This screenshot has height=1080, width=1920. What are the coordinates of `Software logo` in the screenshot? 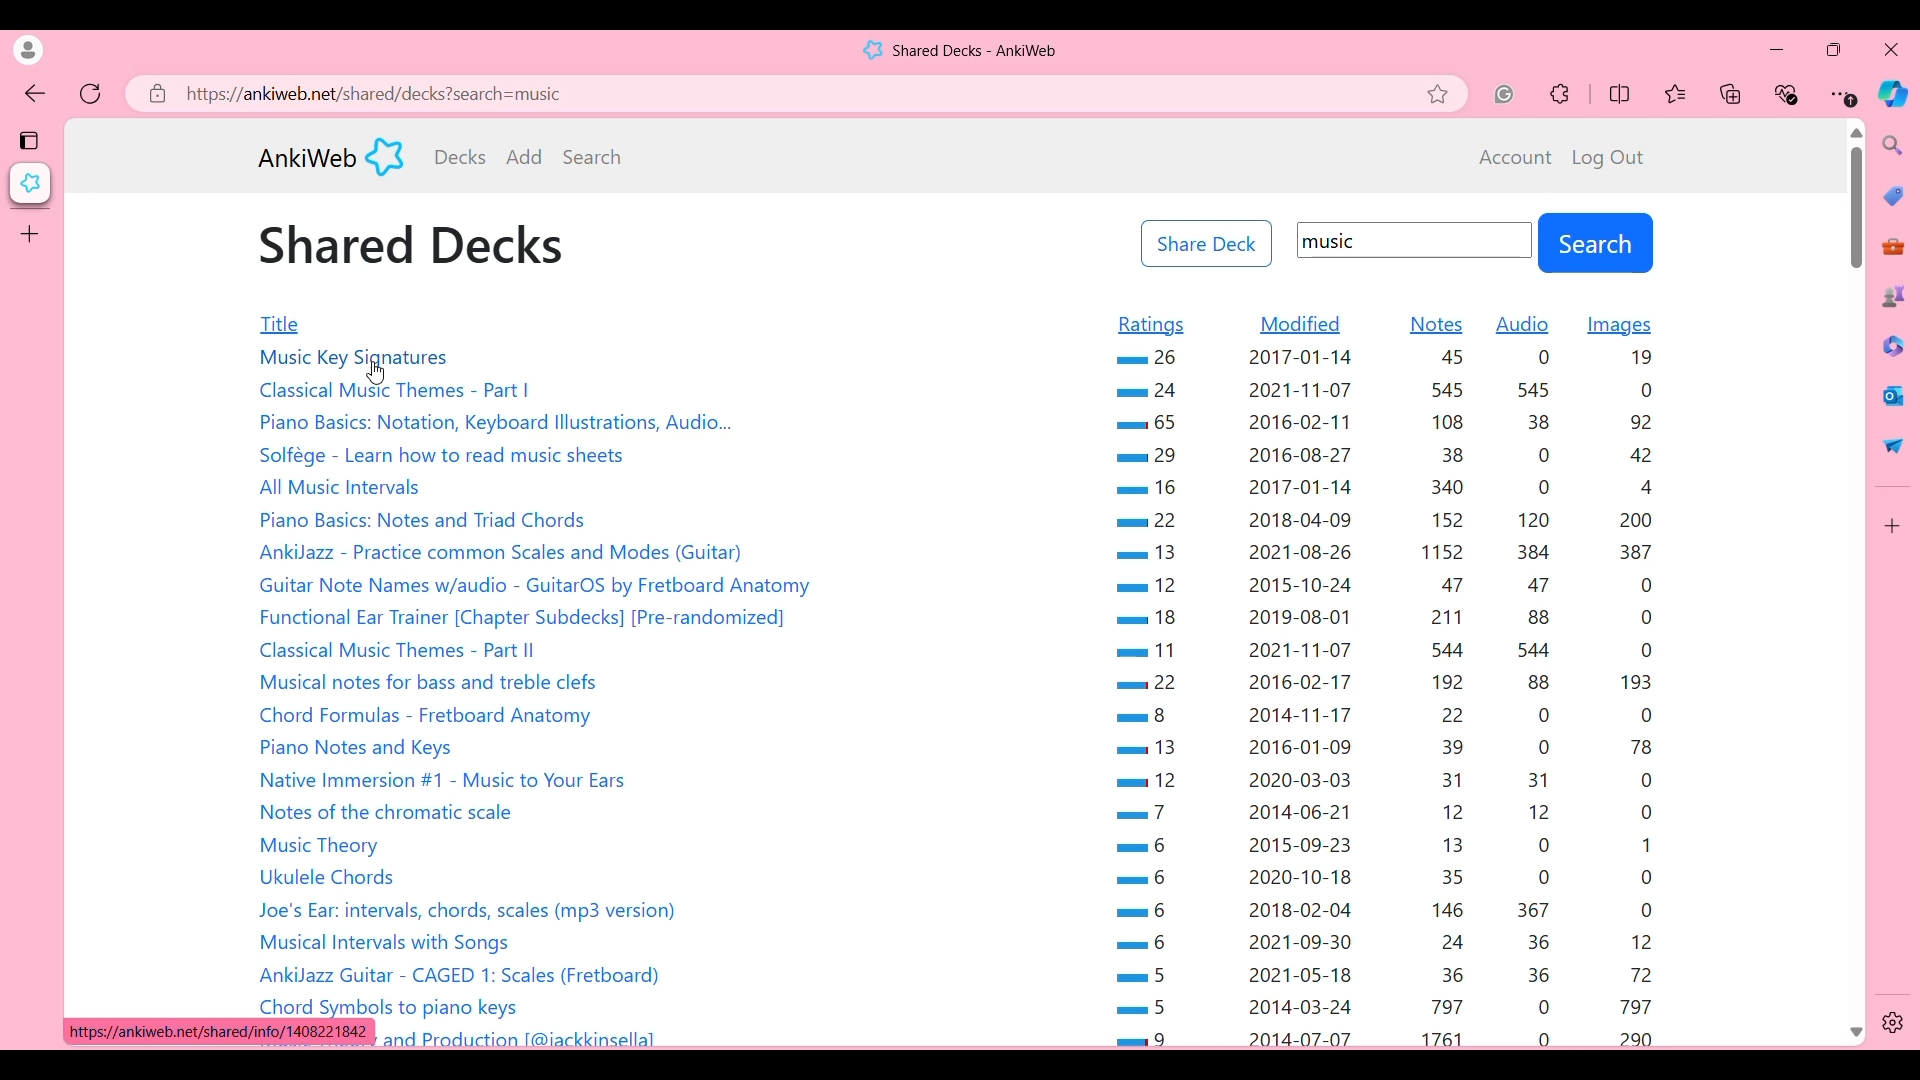 It's located at (872, 50).